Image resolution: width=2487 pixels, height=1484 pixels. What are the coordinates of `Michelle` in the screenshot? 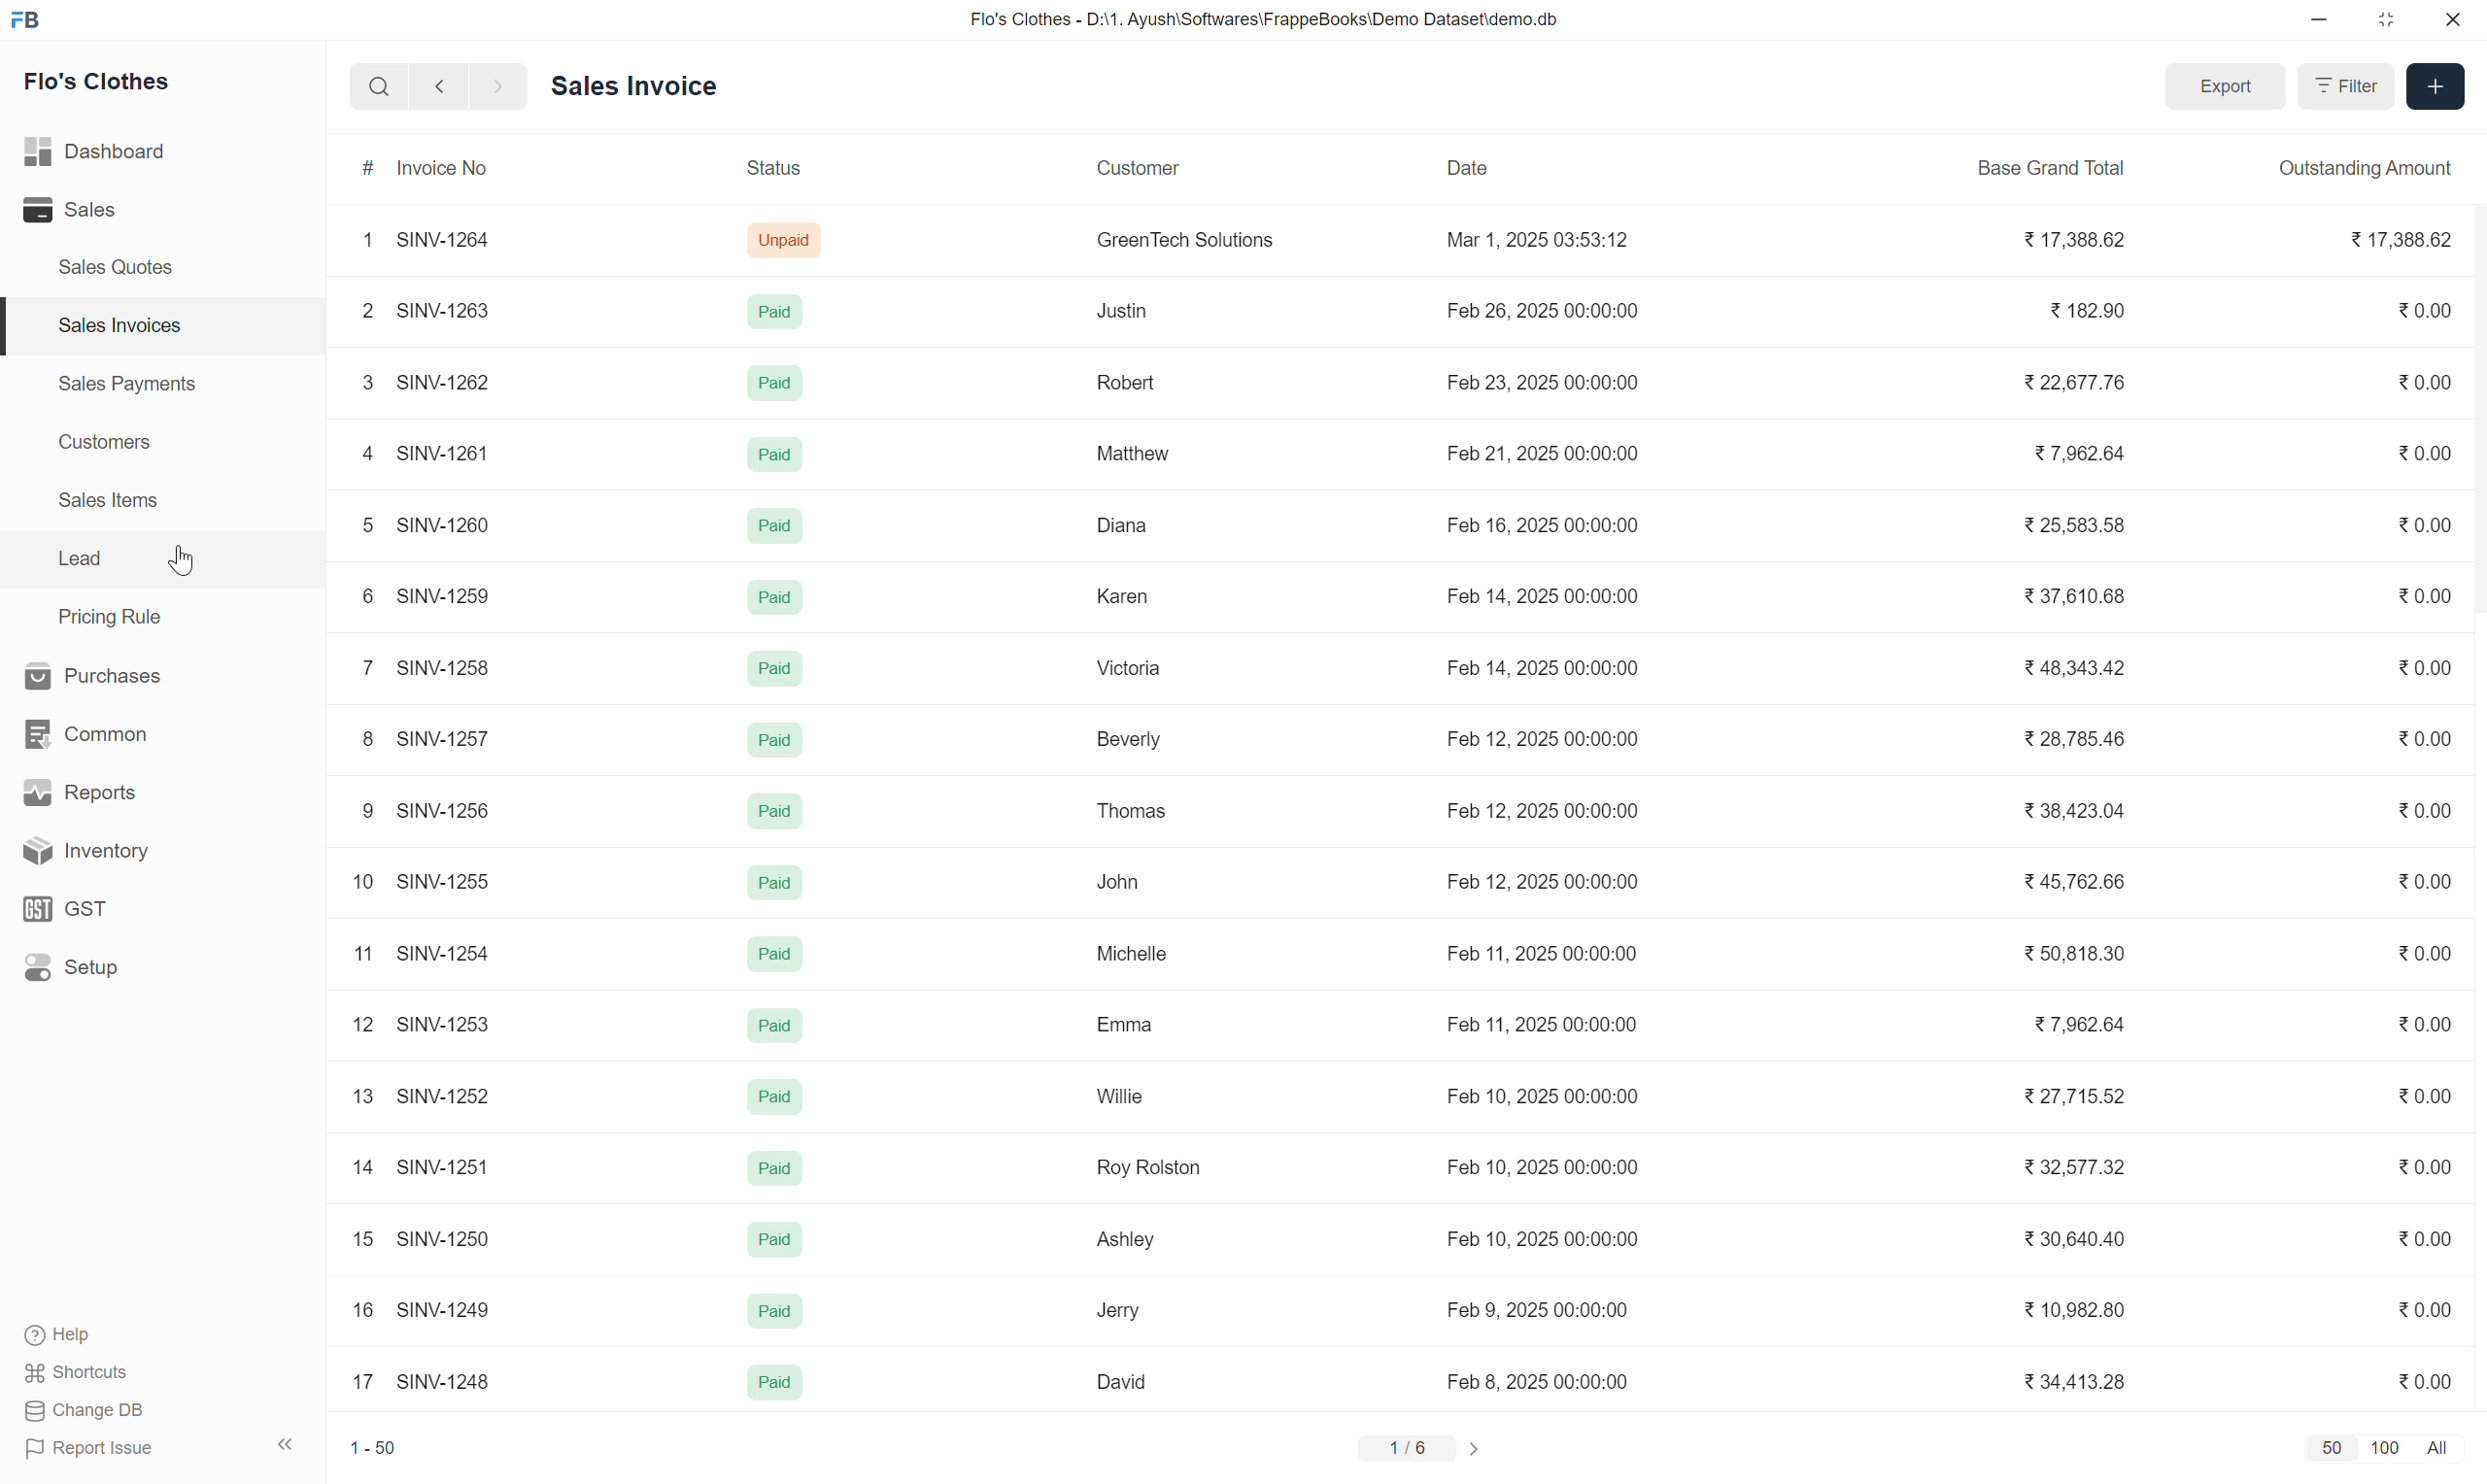 It's located at (1130, 952).